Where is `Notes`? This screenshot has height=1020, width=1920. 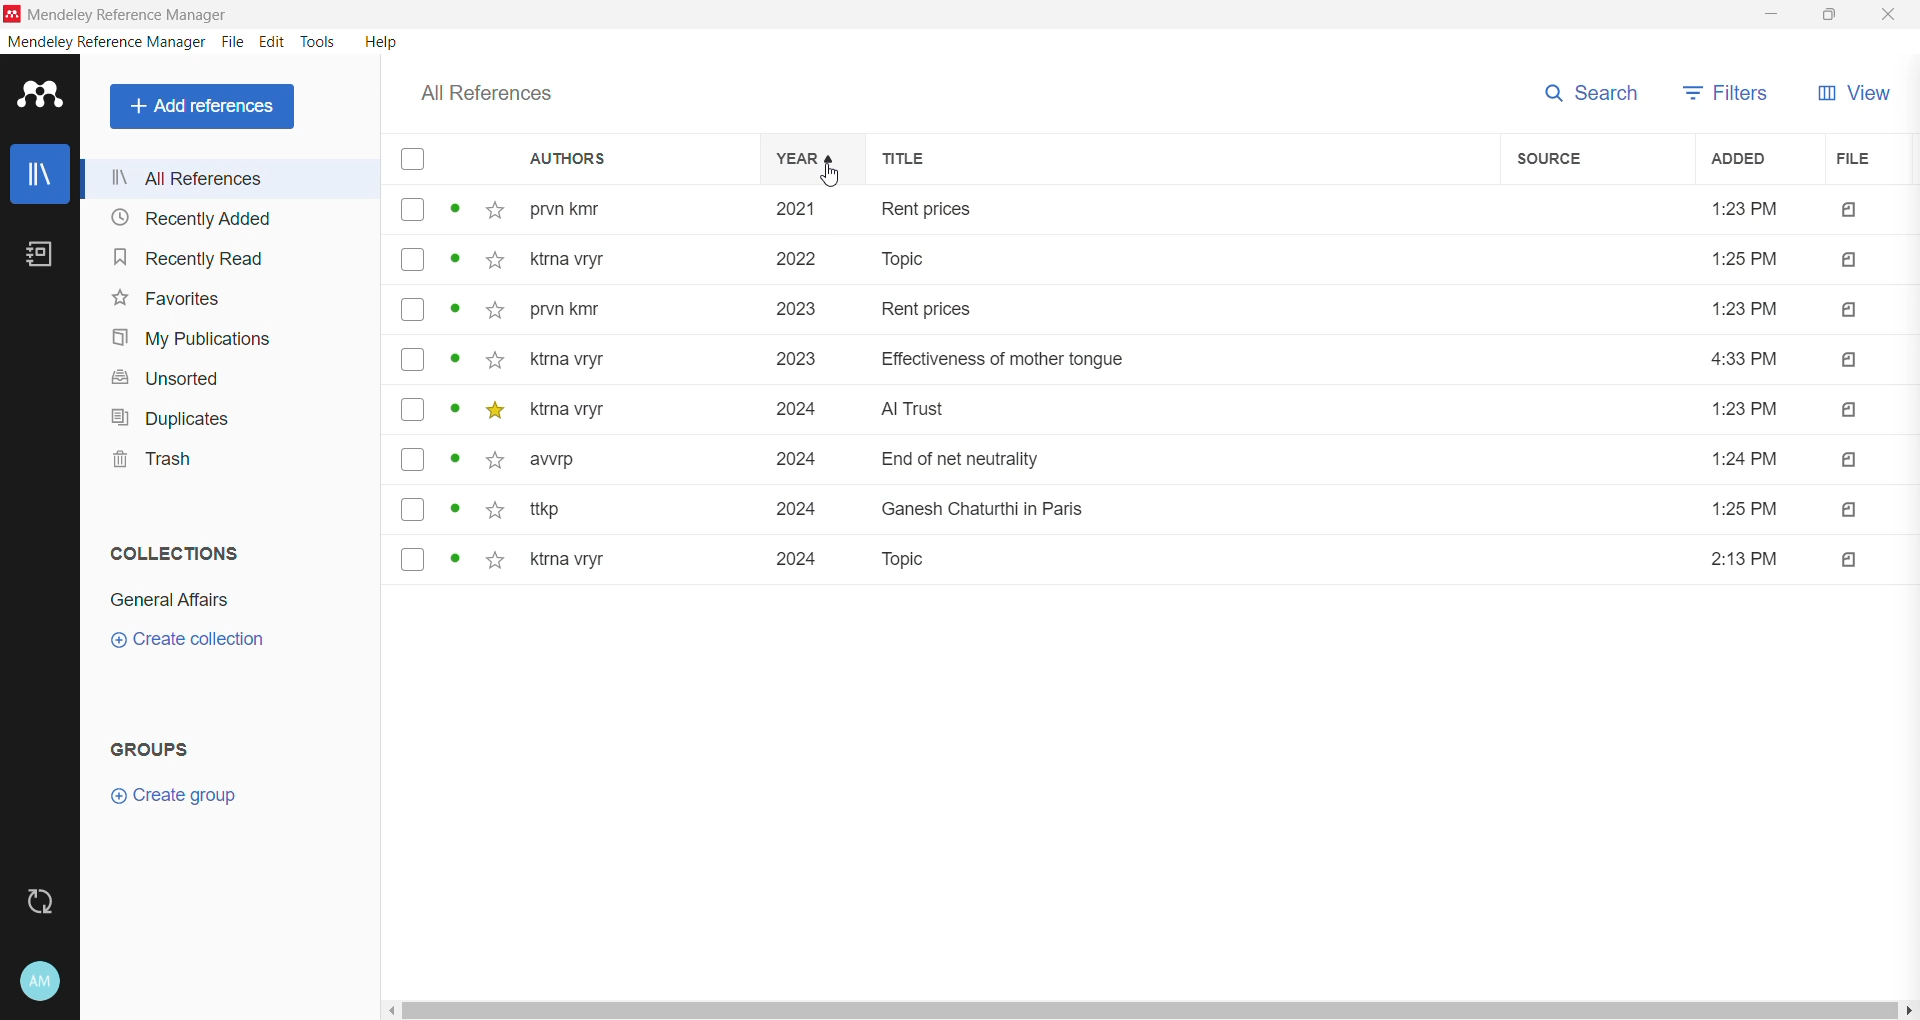
Notes is located at coordinates (46, 258).